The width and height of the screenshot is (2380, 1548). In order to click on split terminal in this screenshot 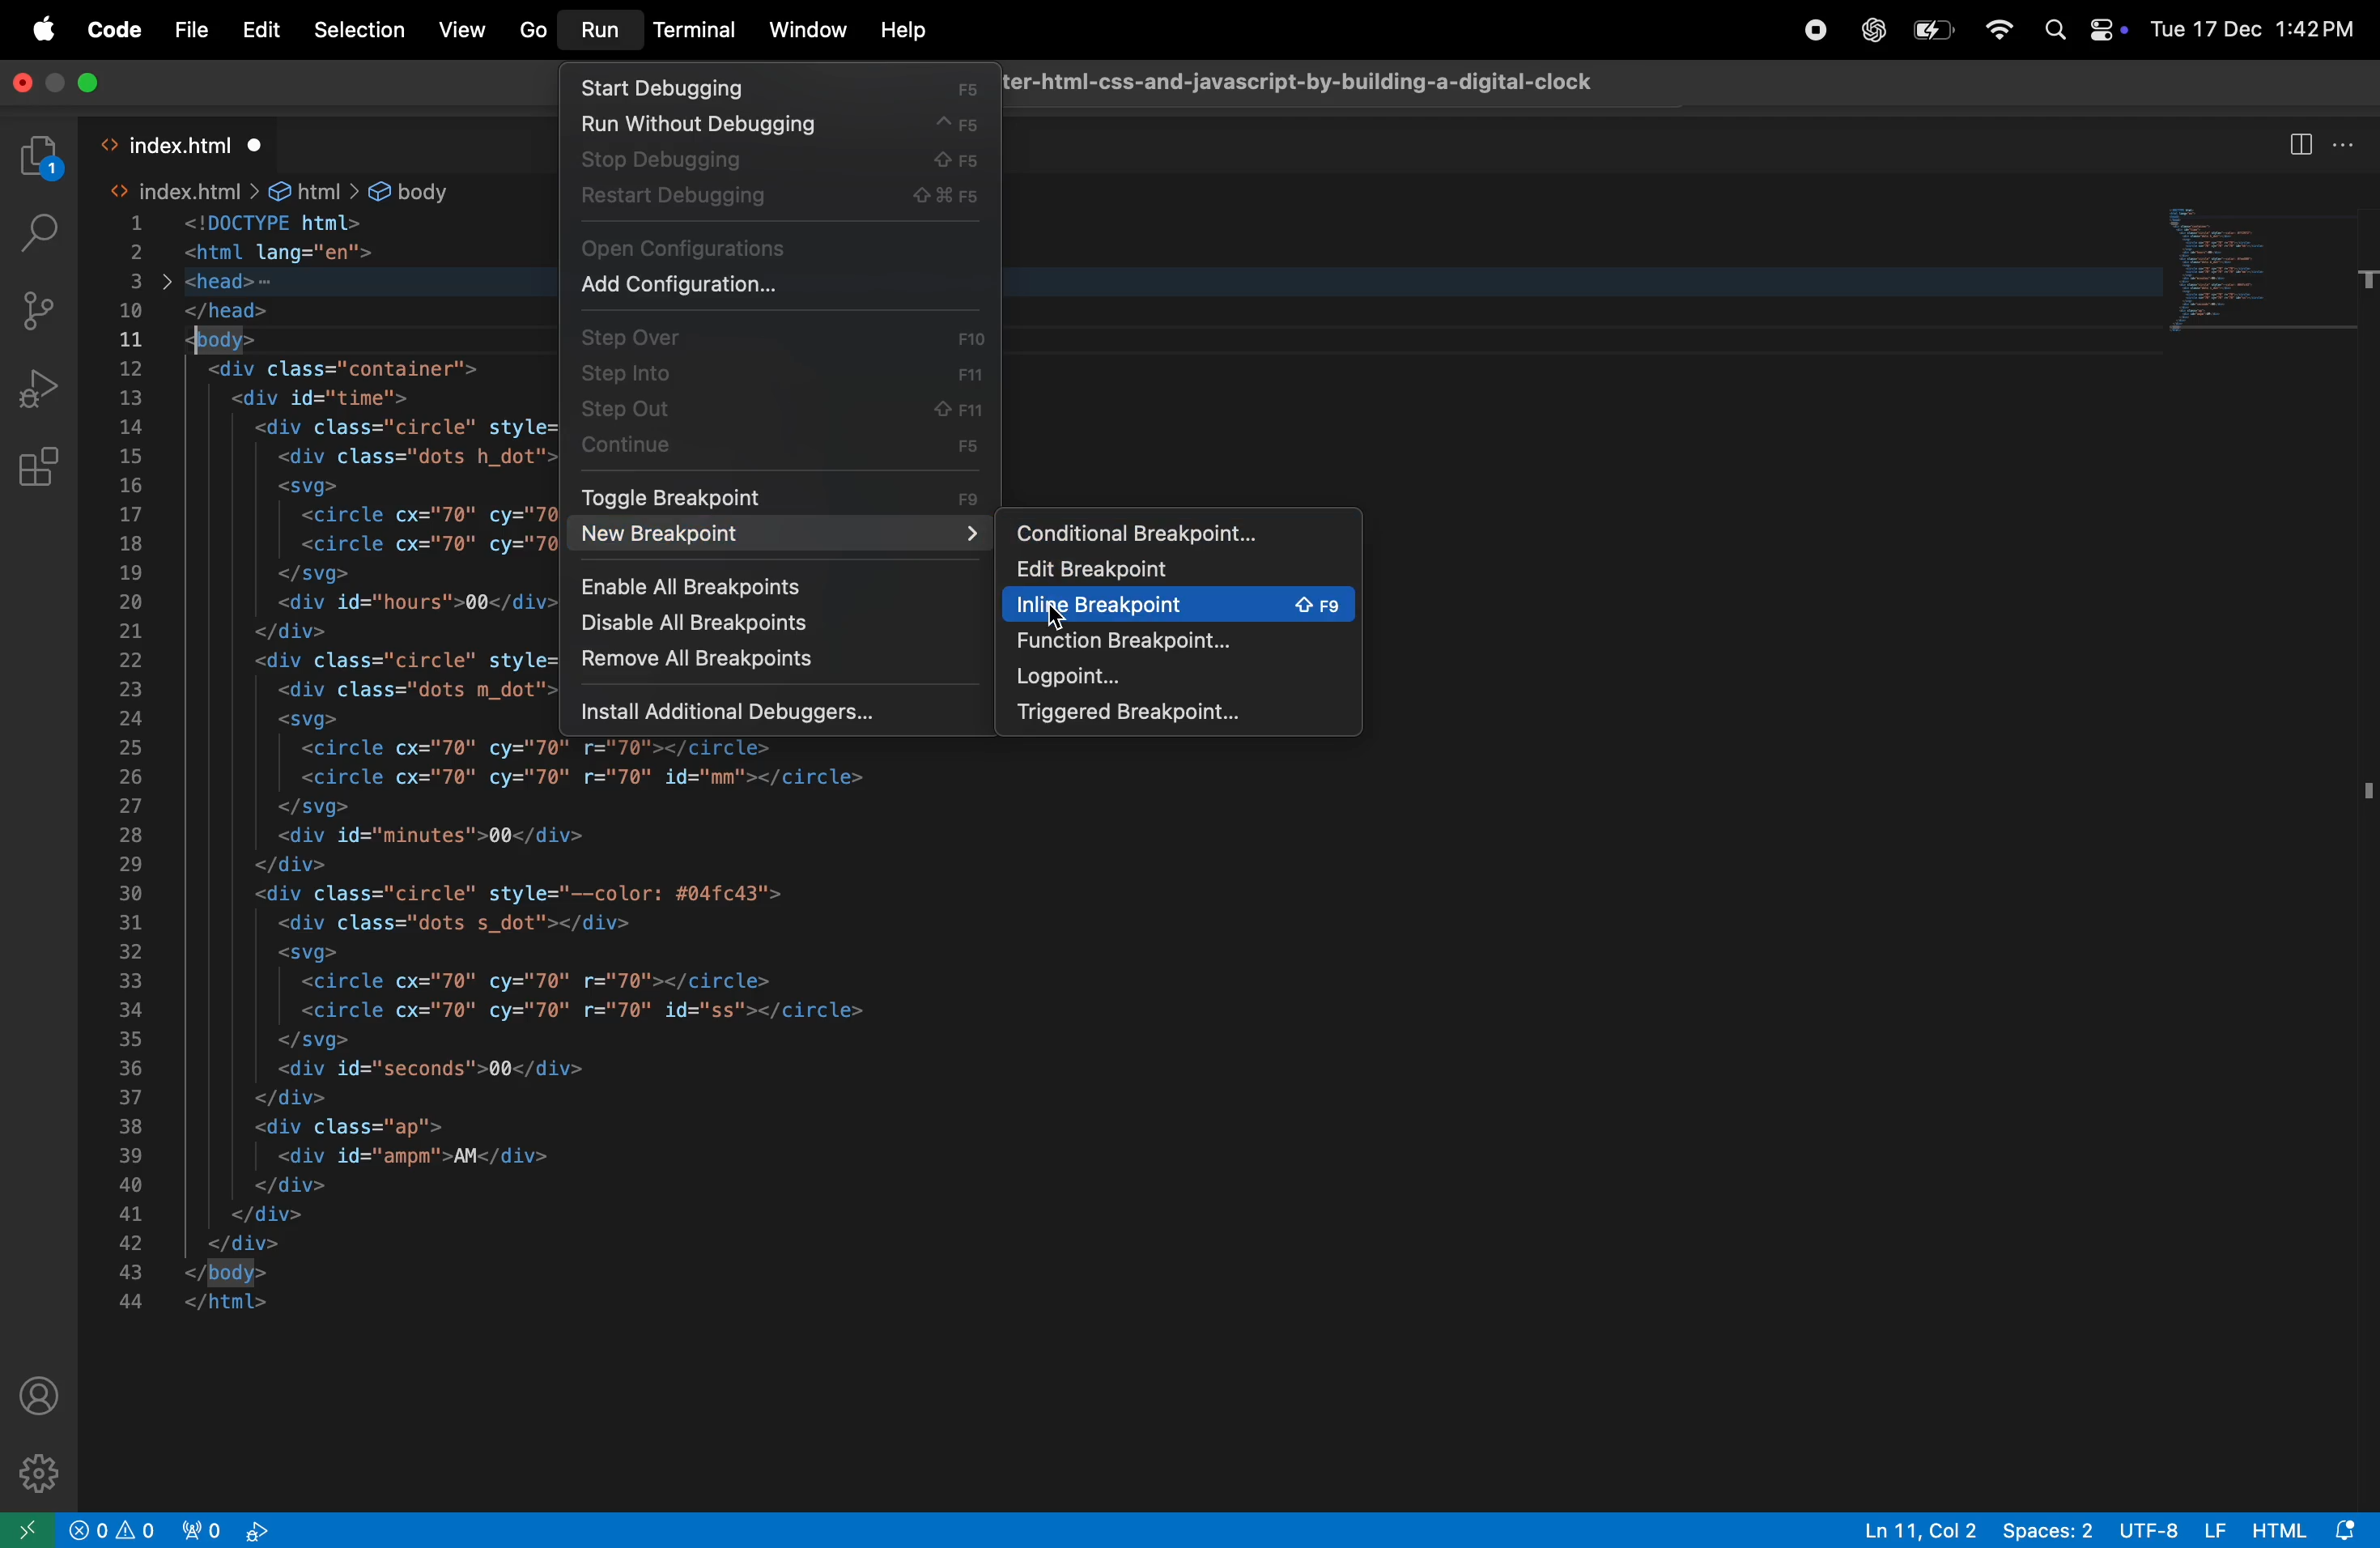, I will do `click(2300, 143)`.